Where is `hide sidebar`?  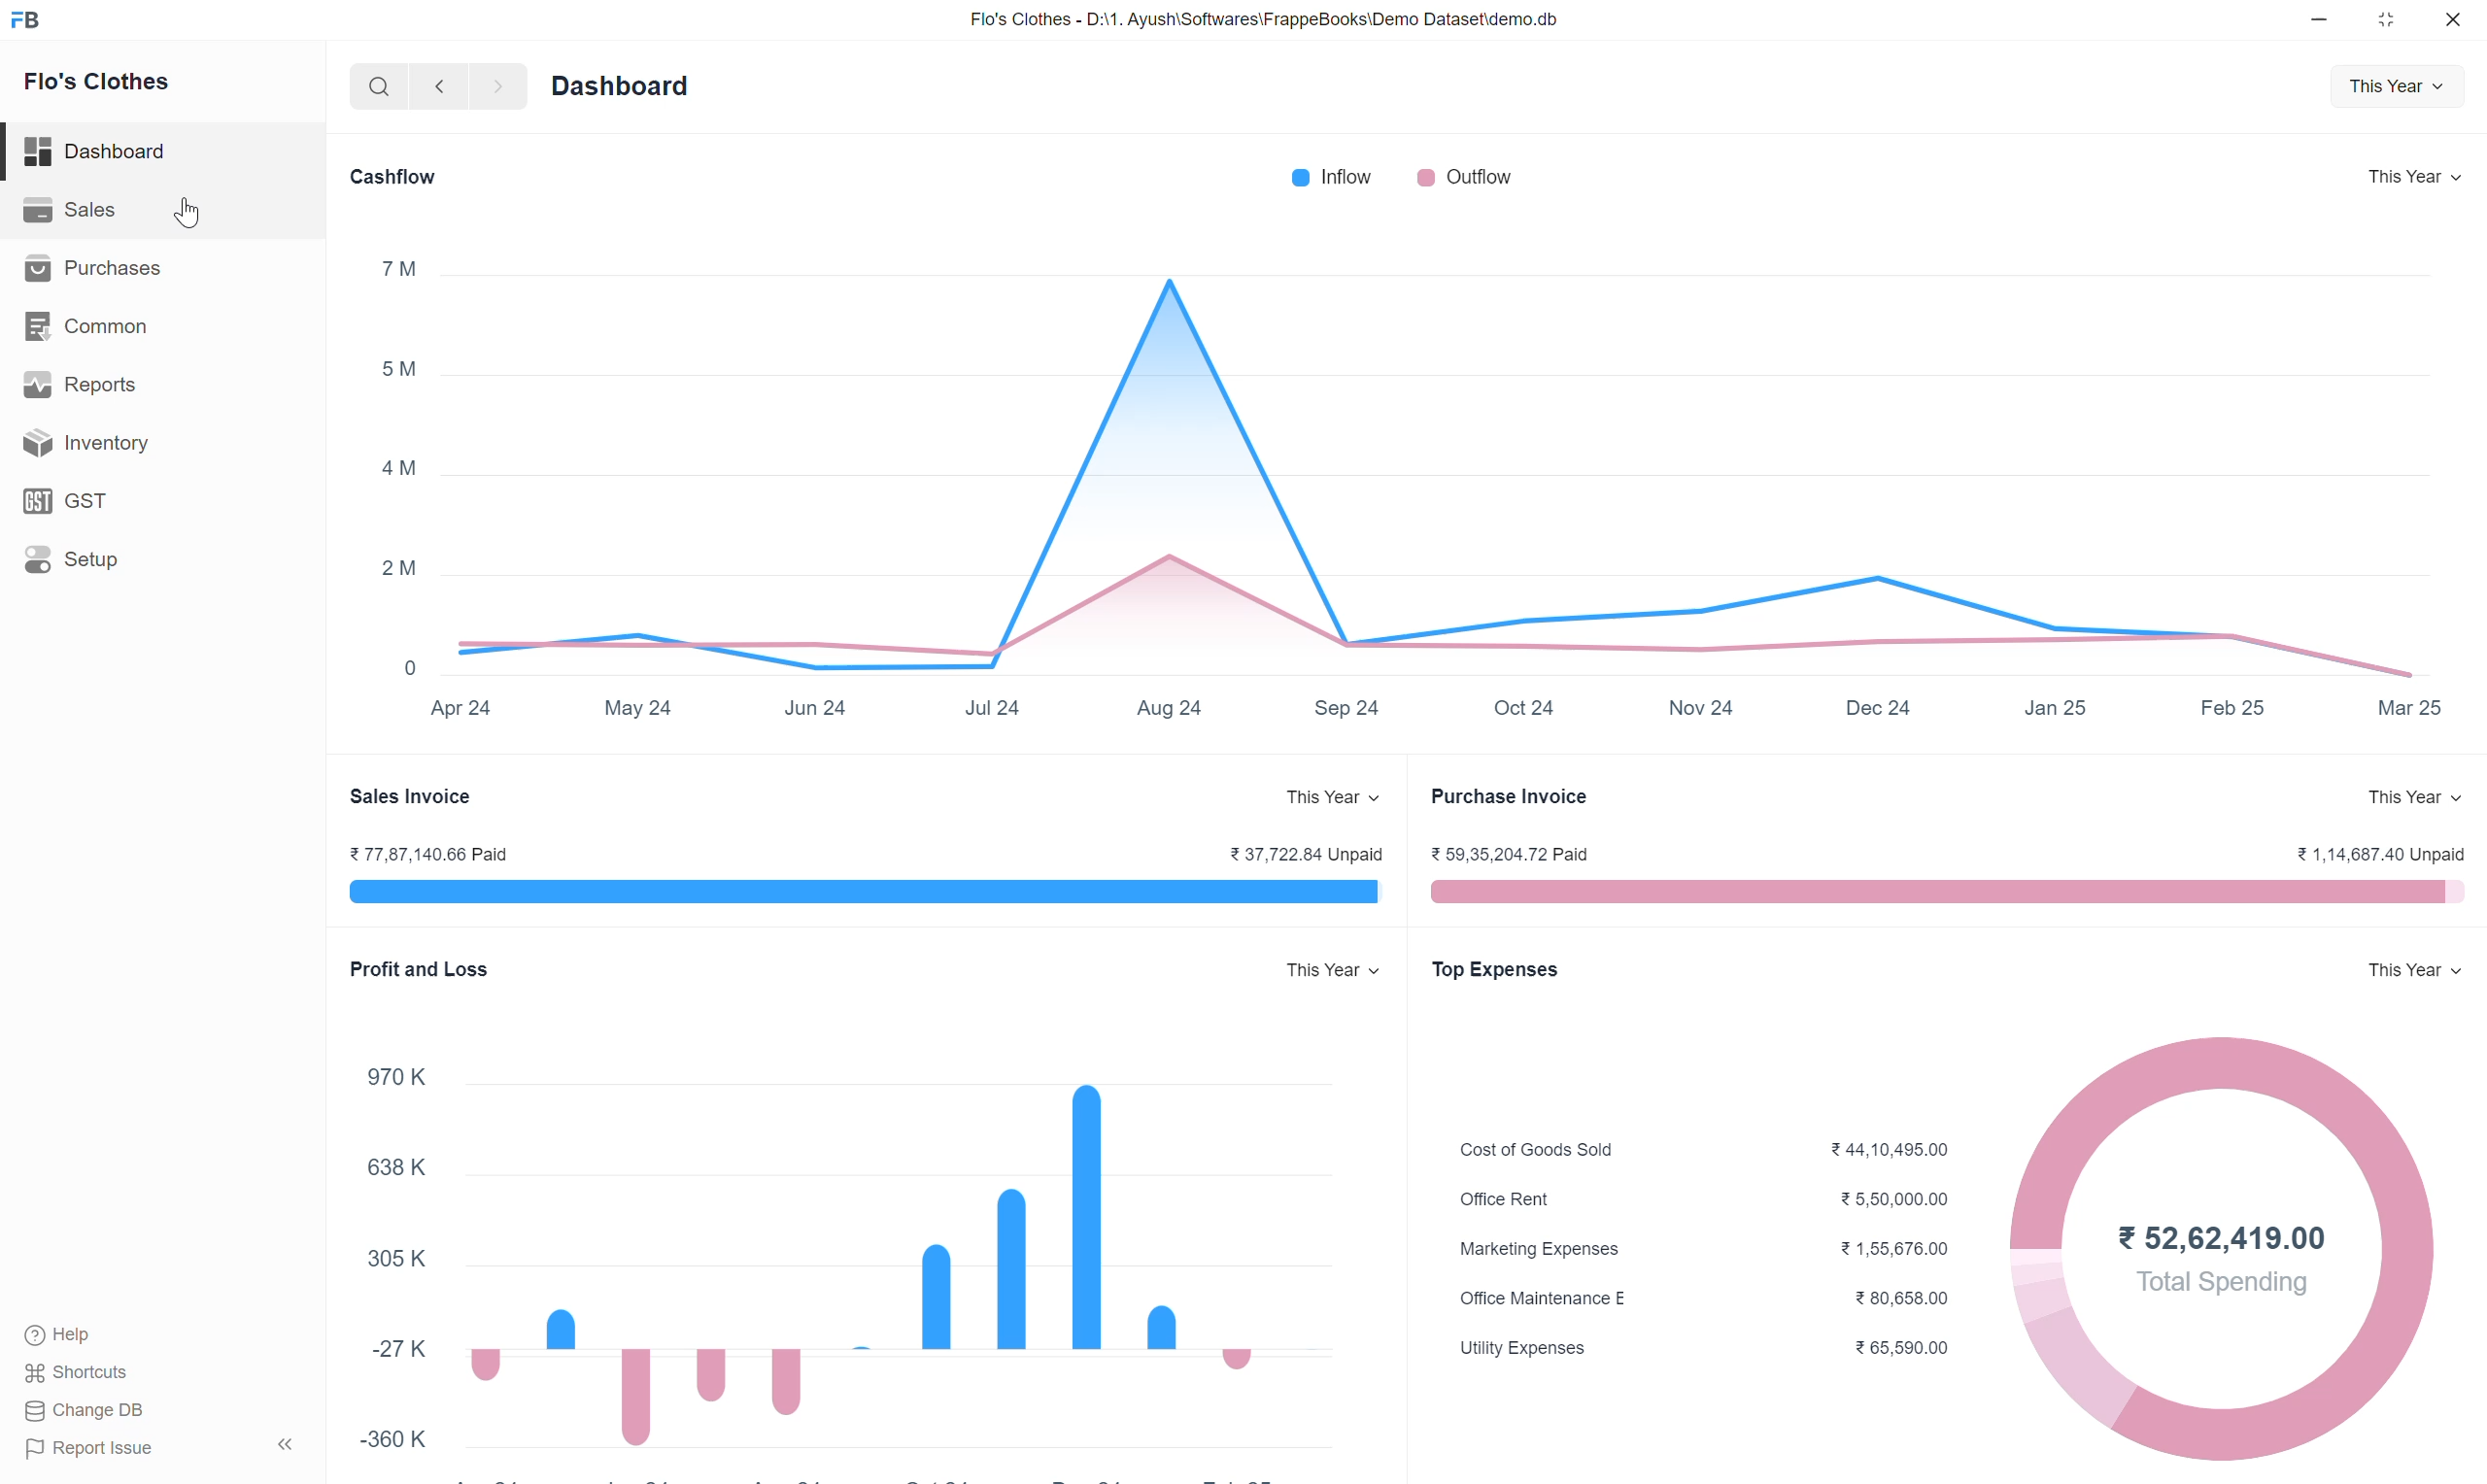 hide sidebar is located at coordinates (288, 1445).